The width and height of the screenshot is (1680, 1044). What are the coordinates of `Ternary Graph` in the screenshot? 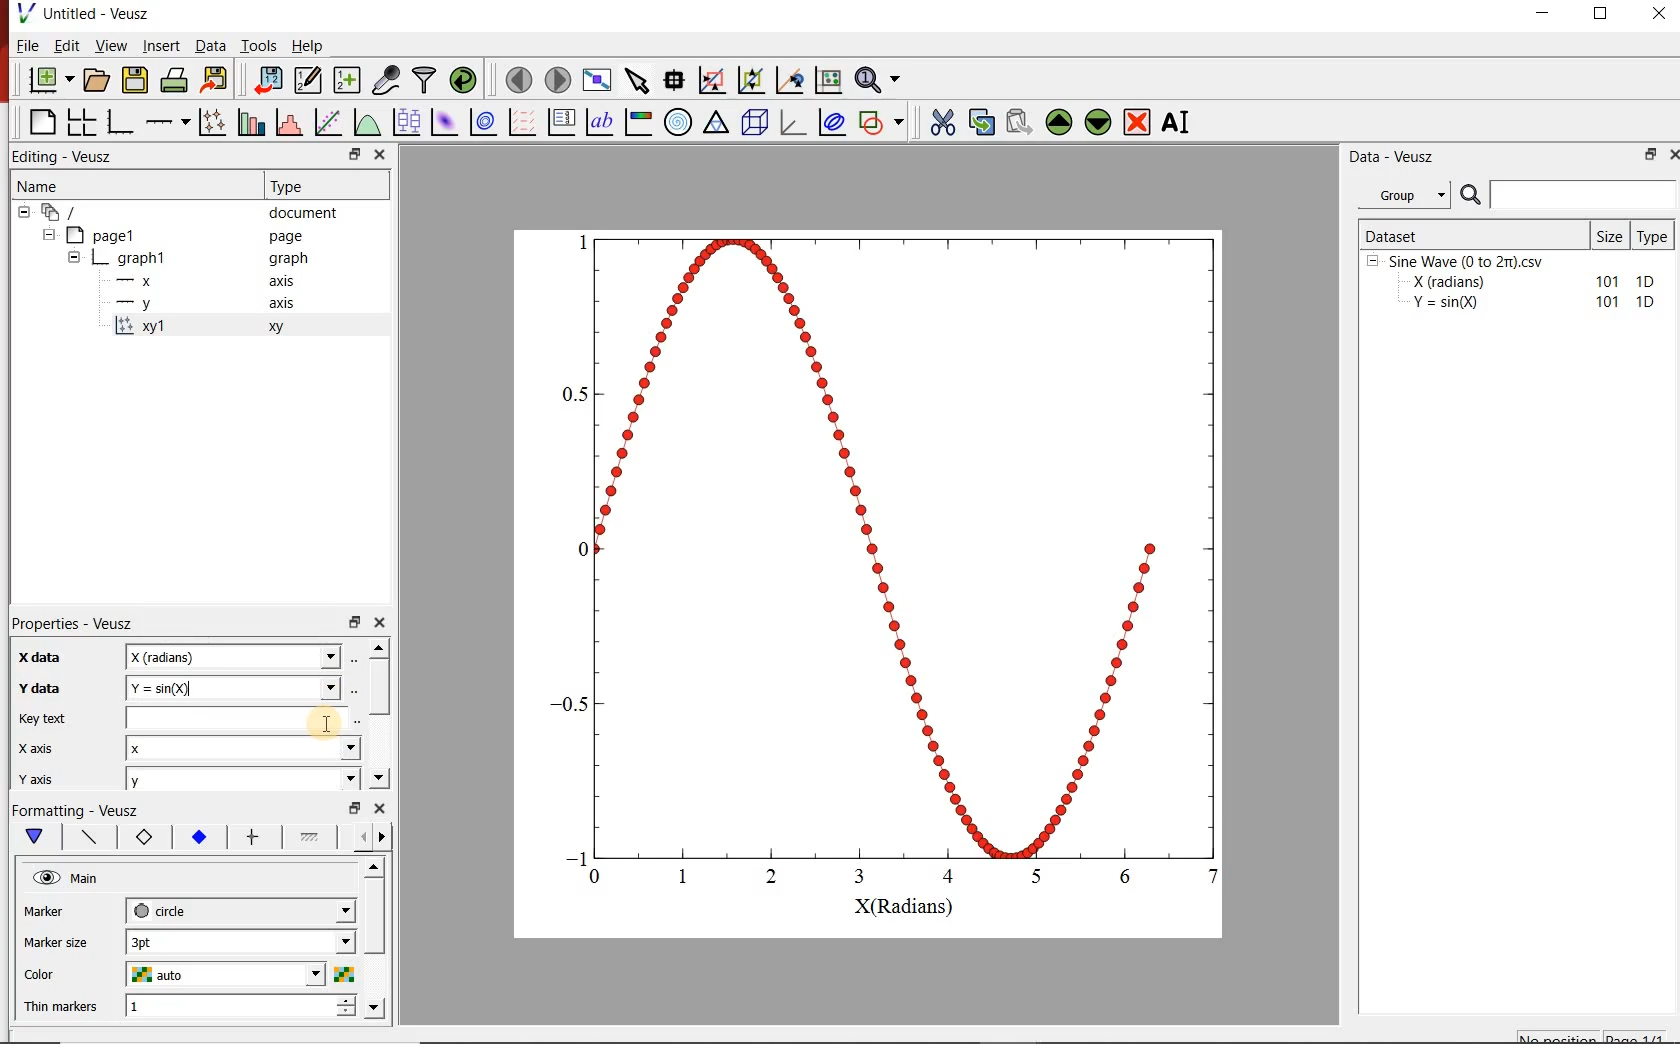 It's located at (717, 122).